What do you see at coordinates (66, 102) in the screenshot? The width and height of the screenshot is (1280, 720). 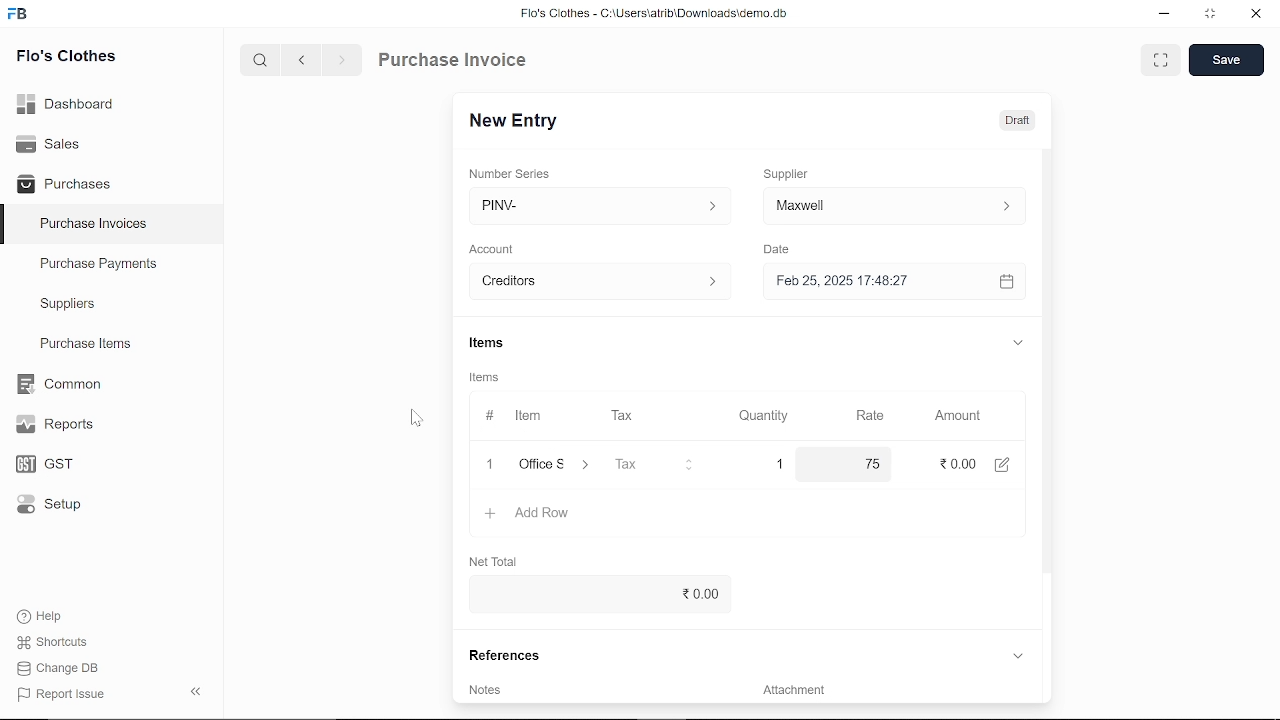 I see `Dashboard` at bounding box center [66, 102].